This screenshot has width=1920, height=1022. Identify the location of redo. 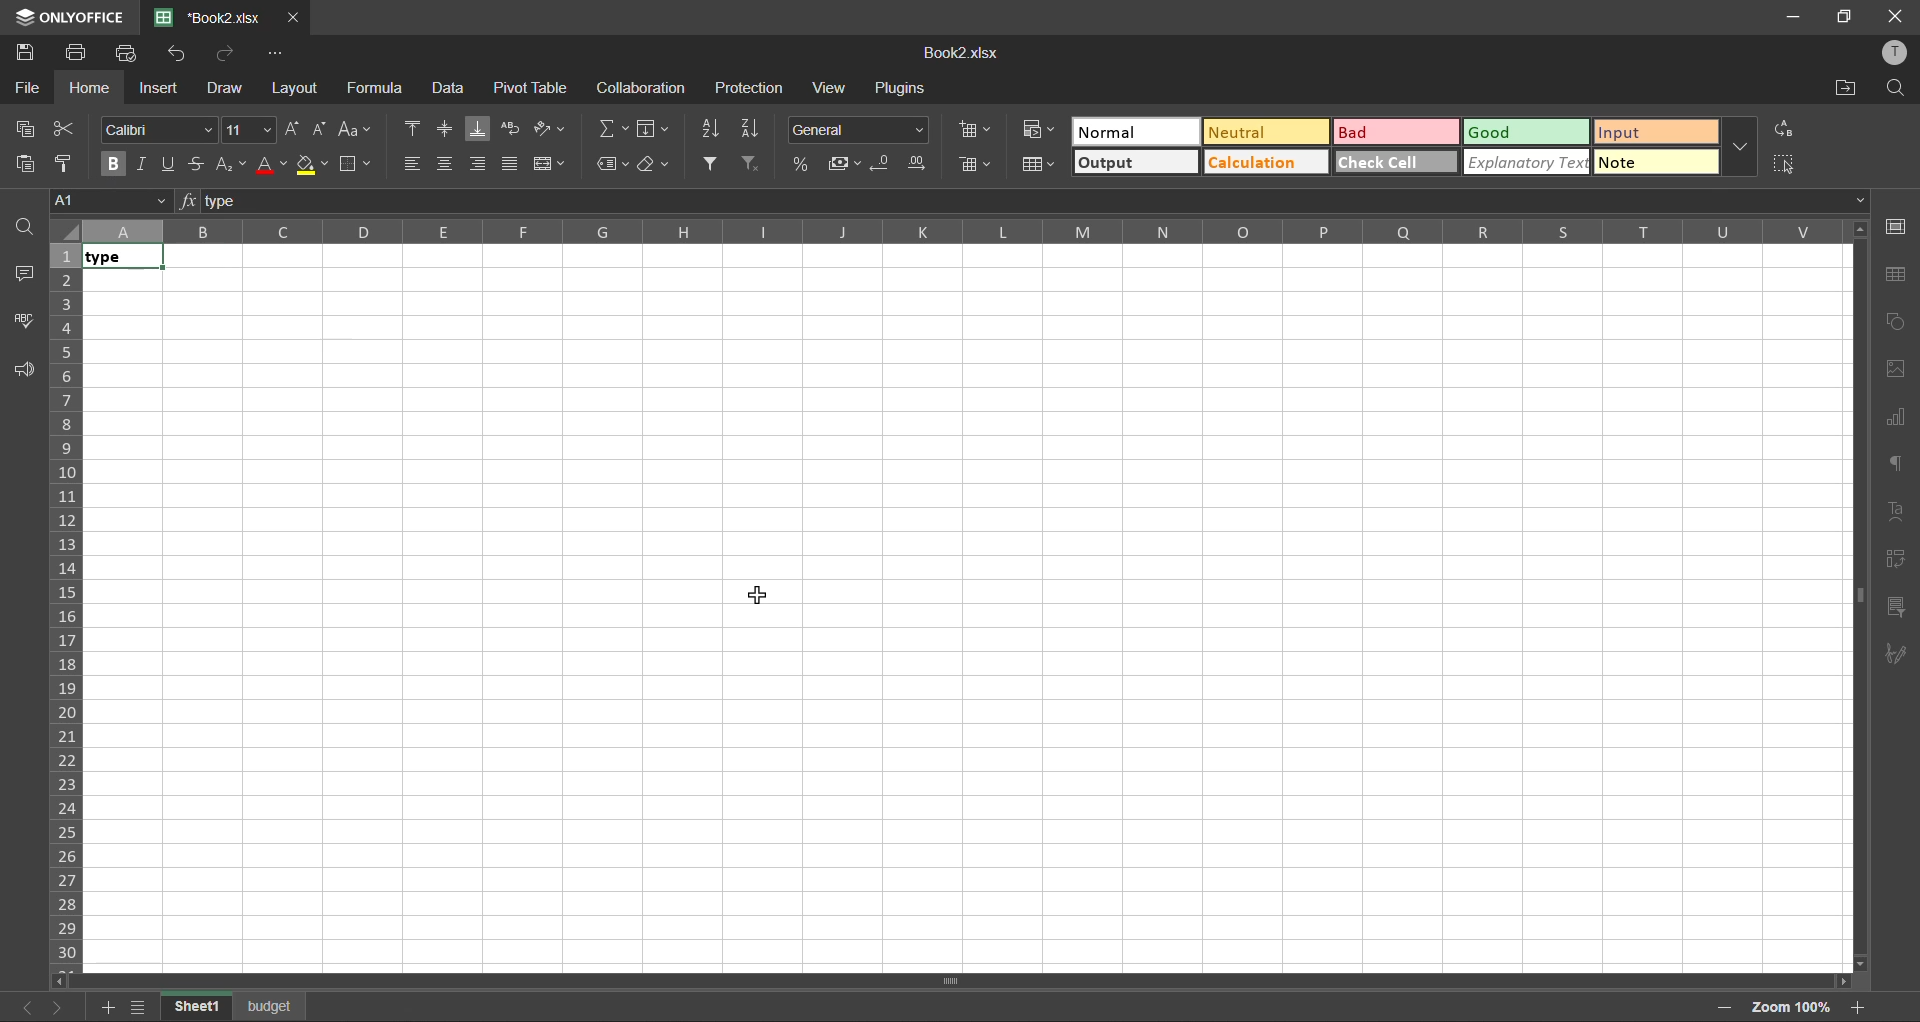
(228, 54).